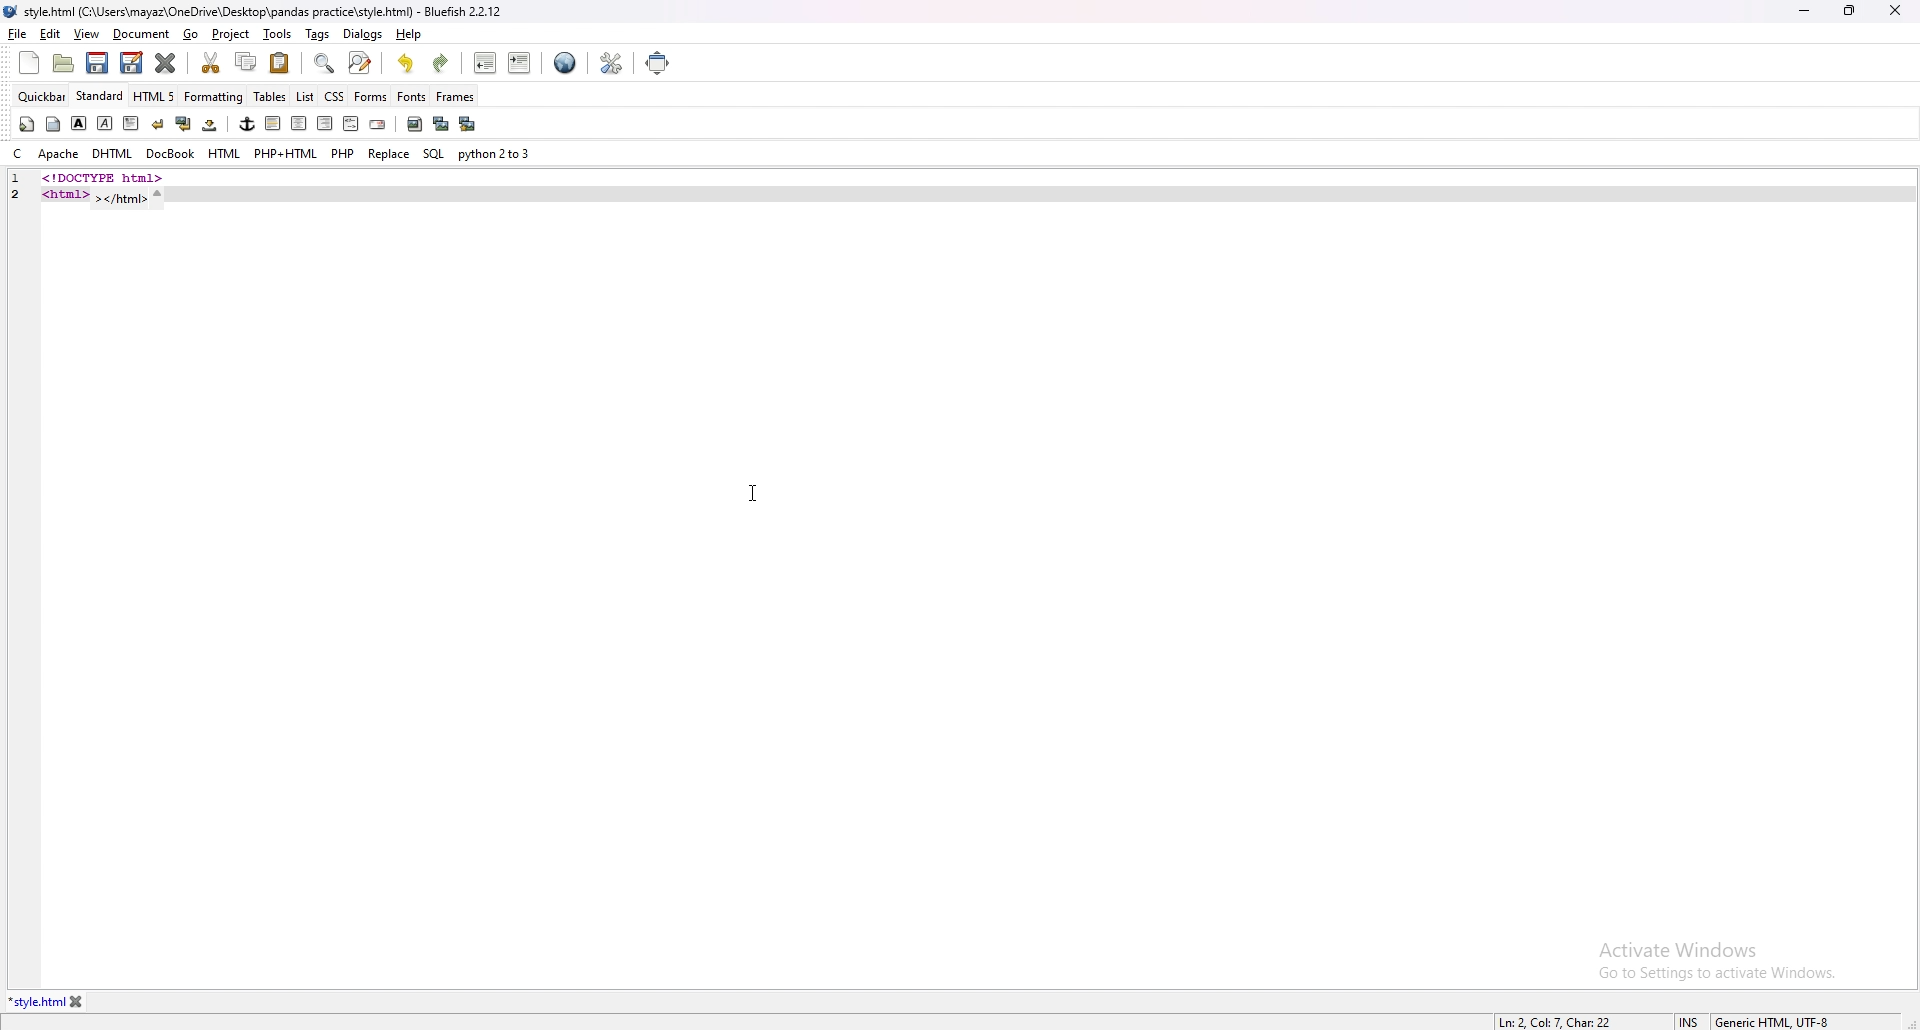 The image size is (1920, 1030). Describe the element at coordinates (407, 63) in the screenshot. I see `undo` at that location.